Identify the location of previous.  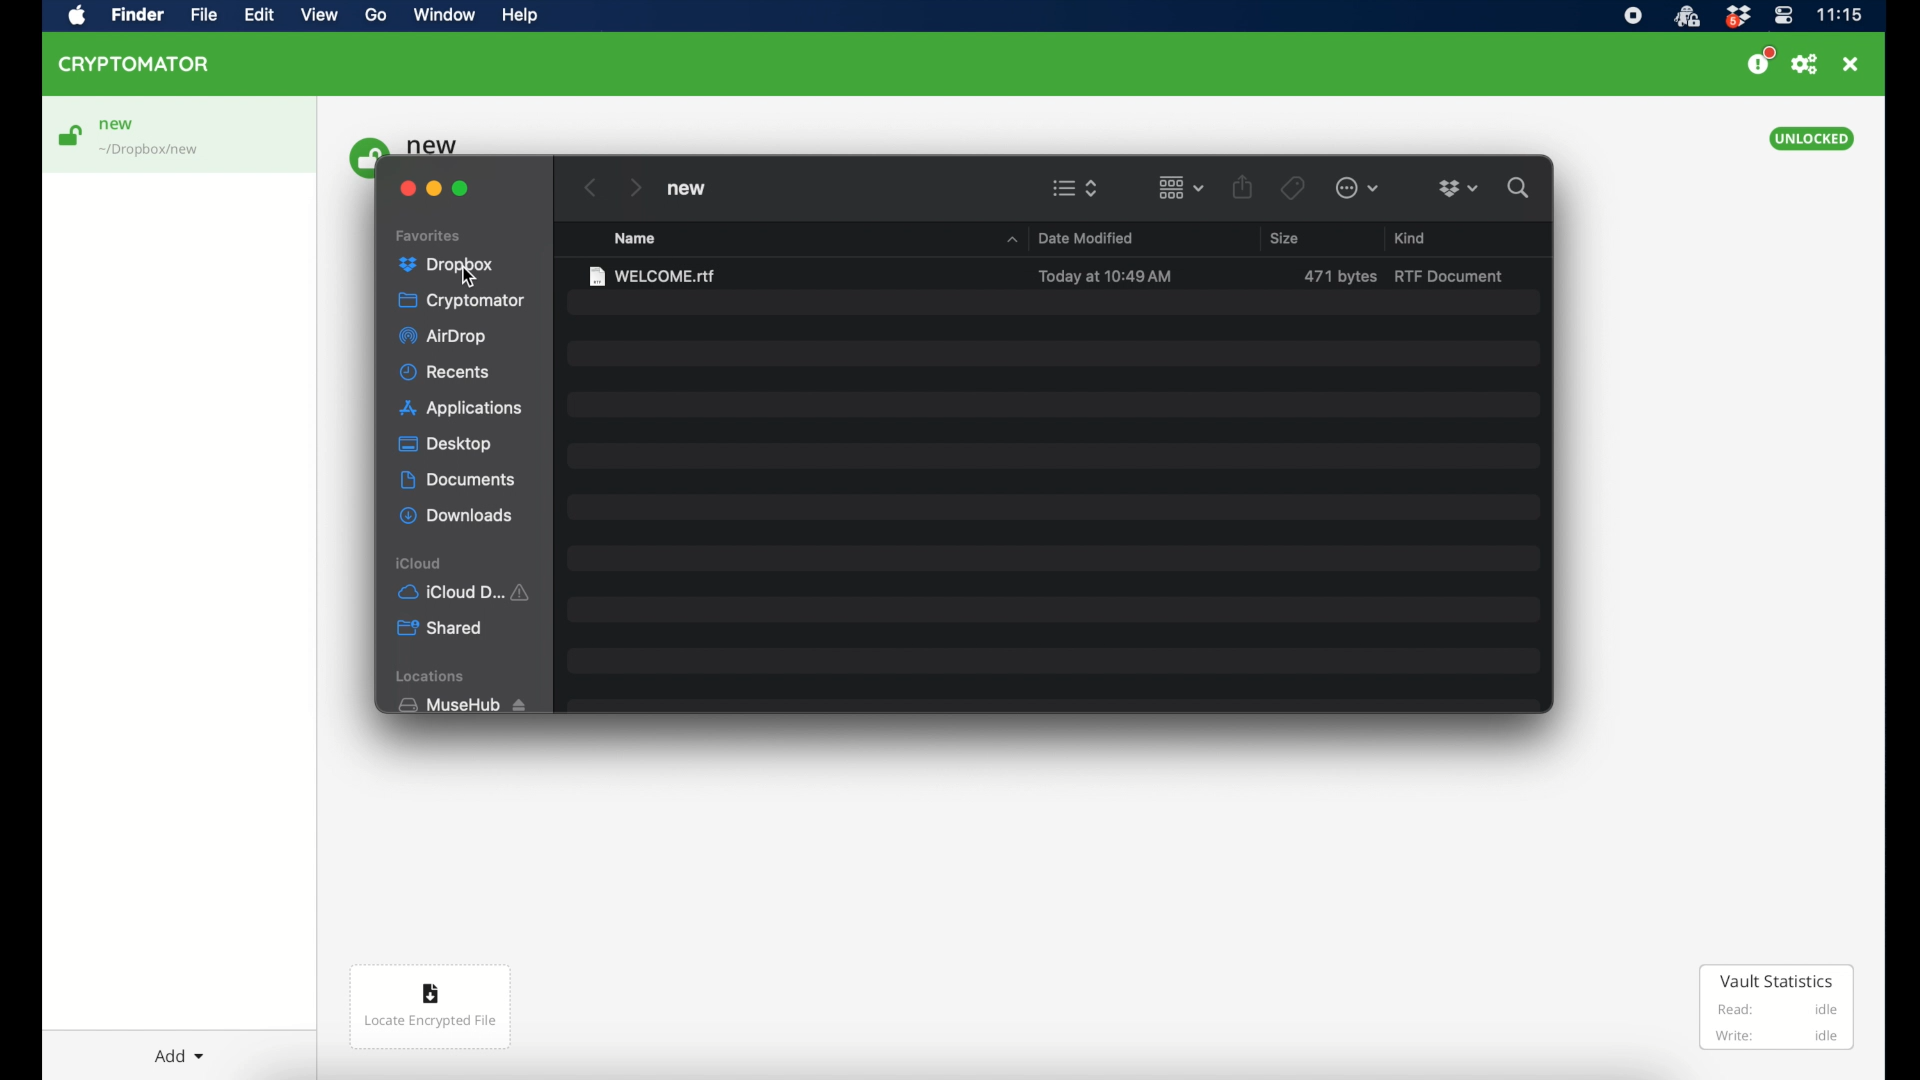
(591, 188).